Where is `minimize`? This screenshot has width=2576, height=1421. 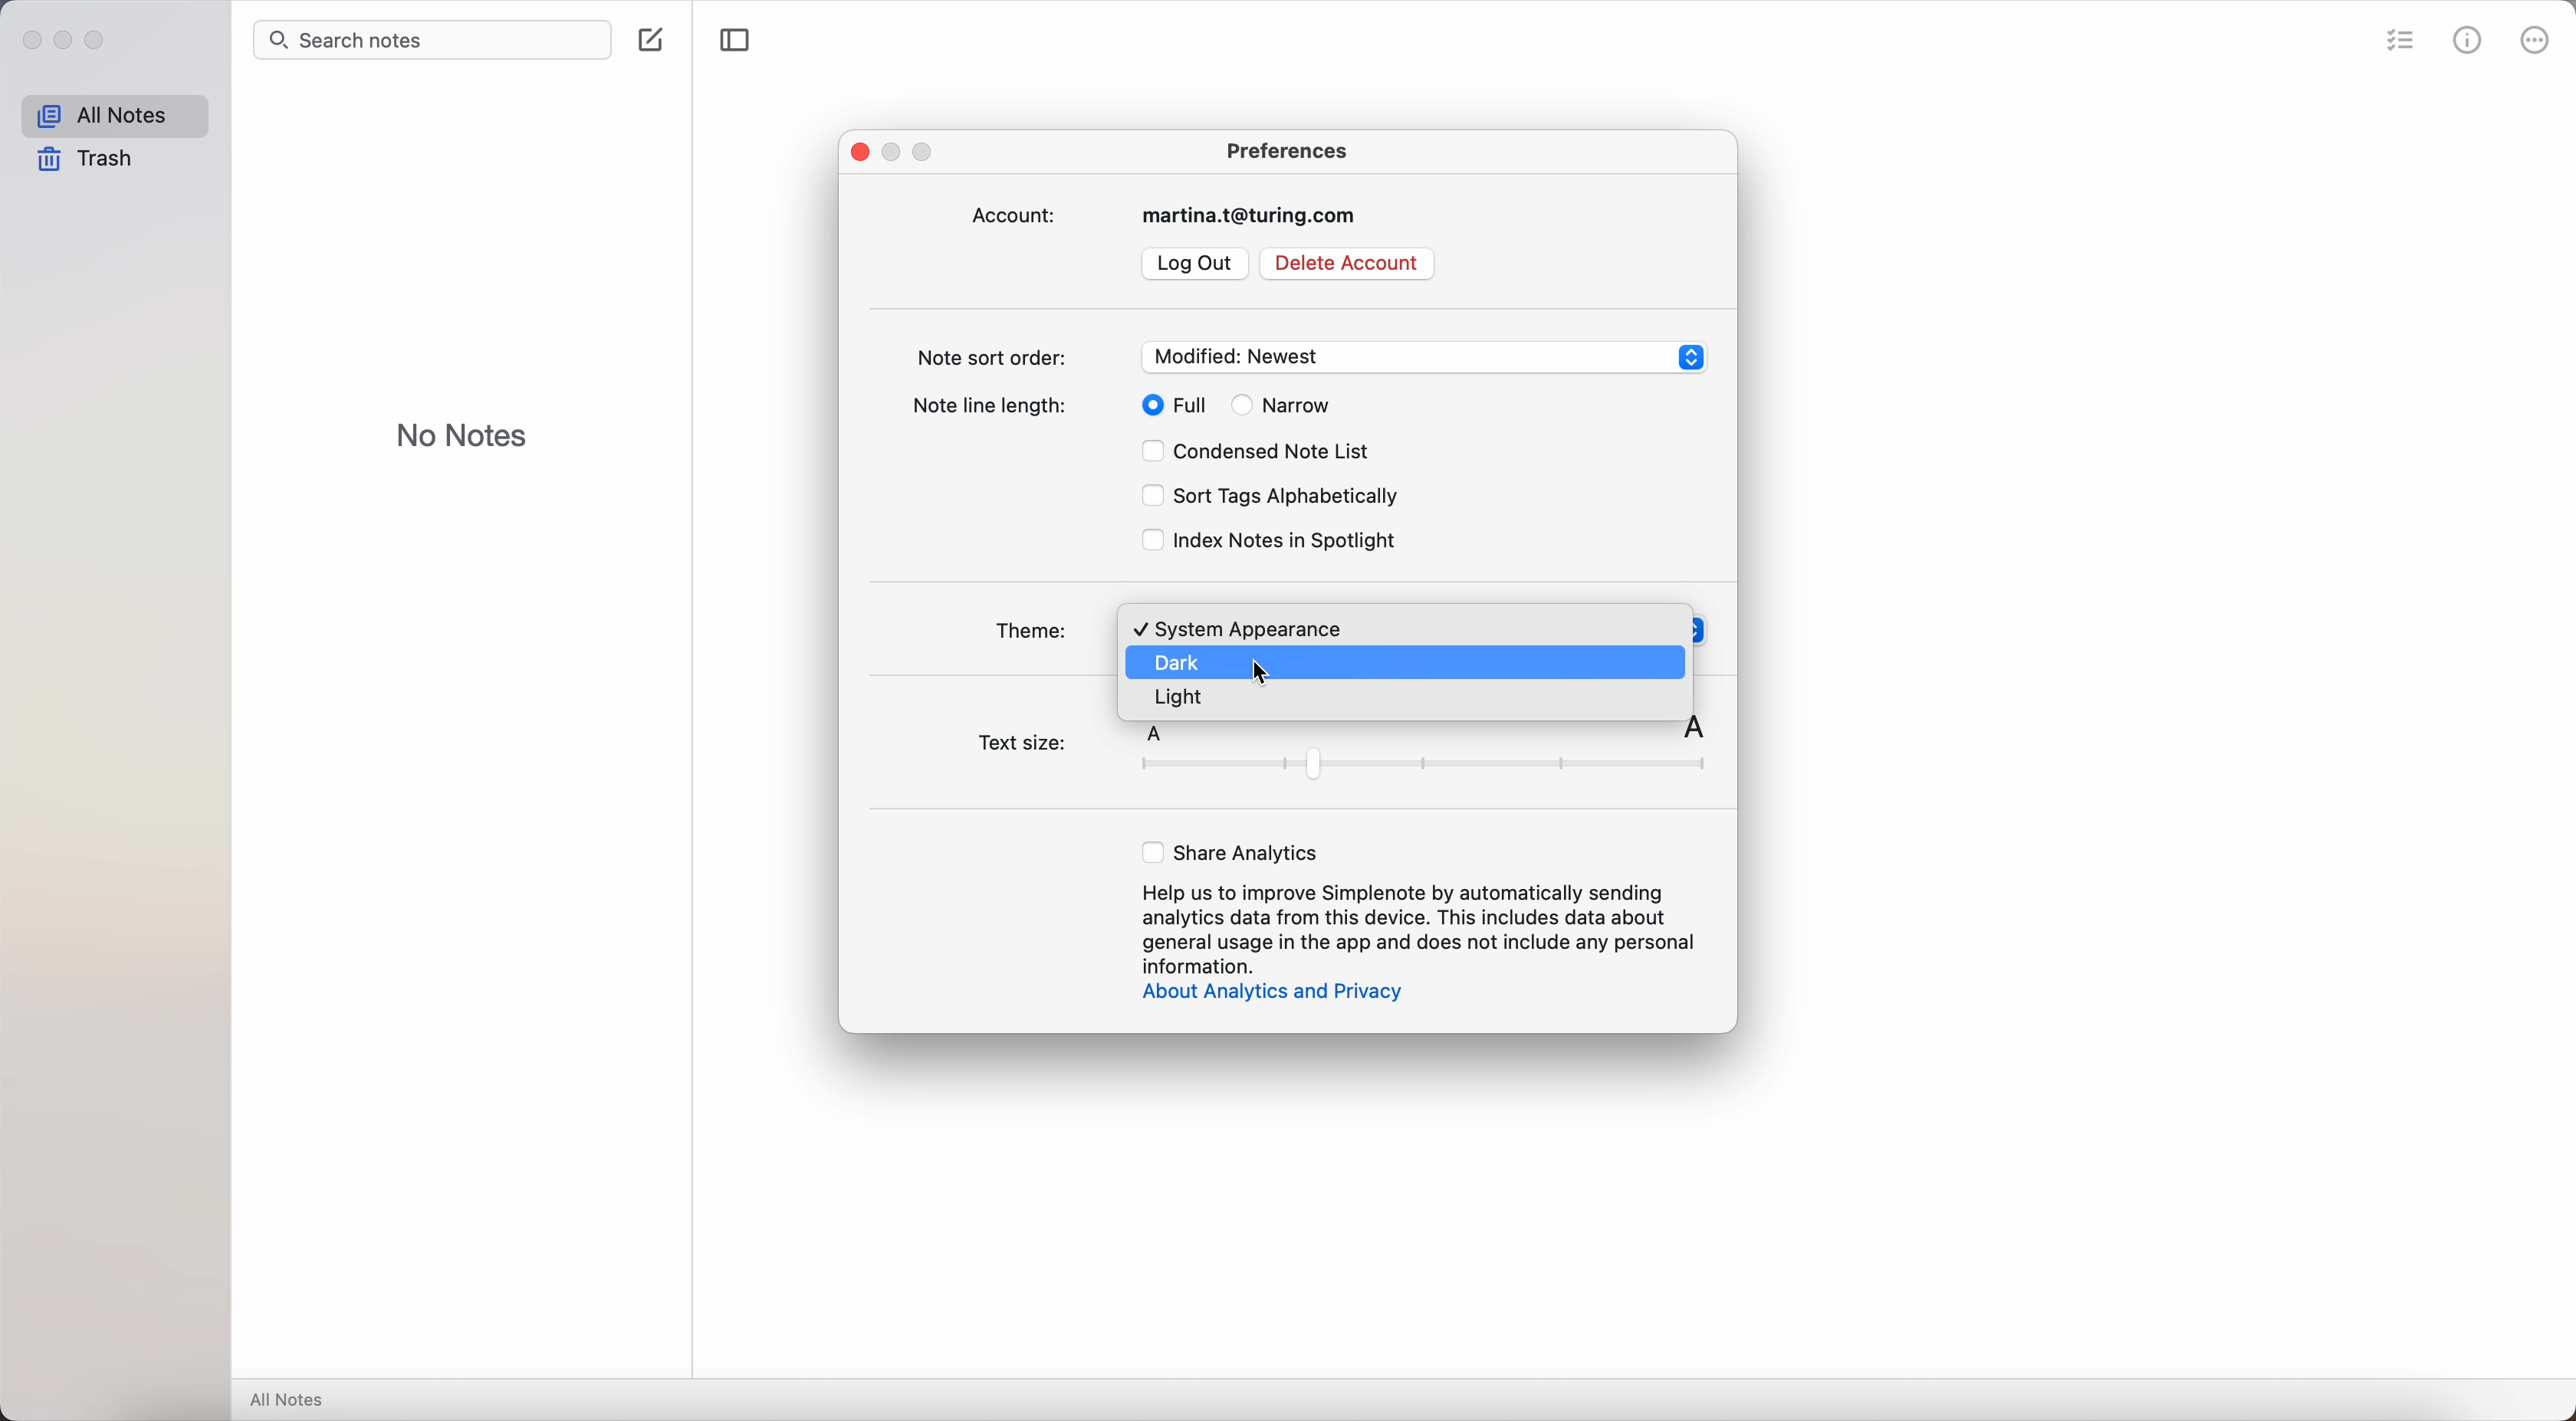
minimize is located at coordinates (69, 42).